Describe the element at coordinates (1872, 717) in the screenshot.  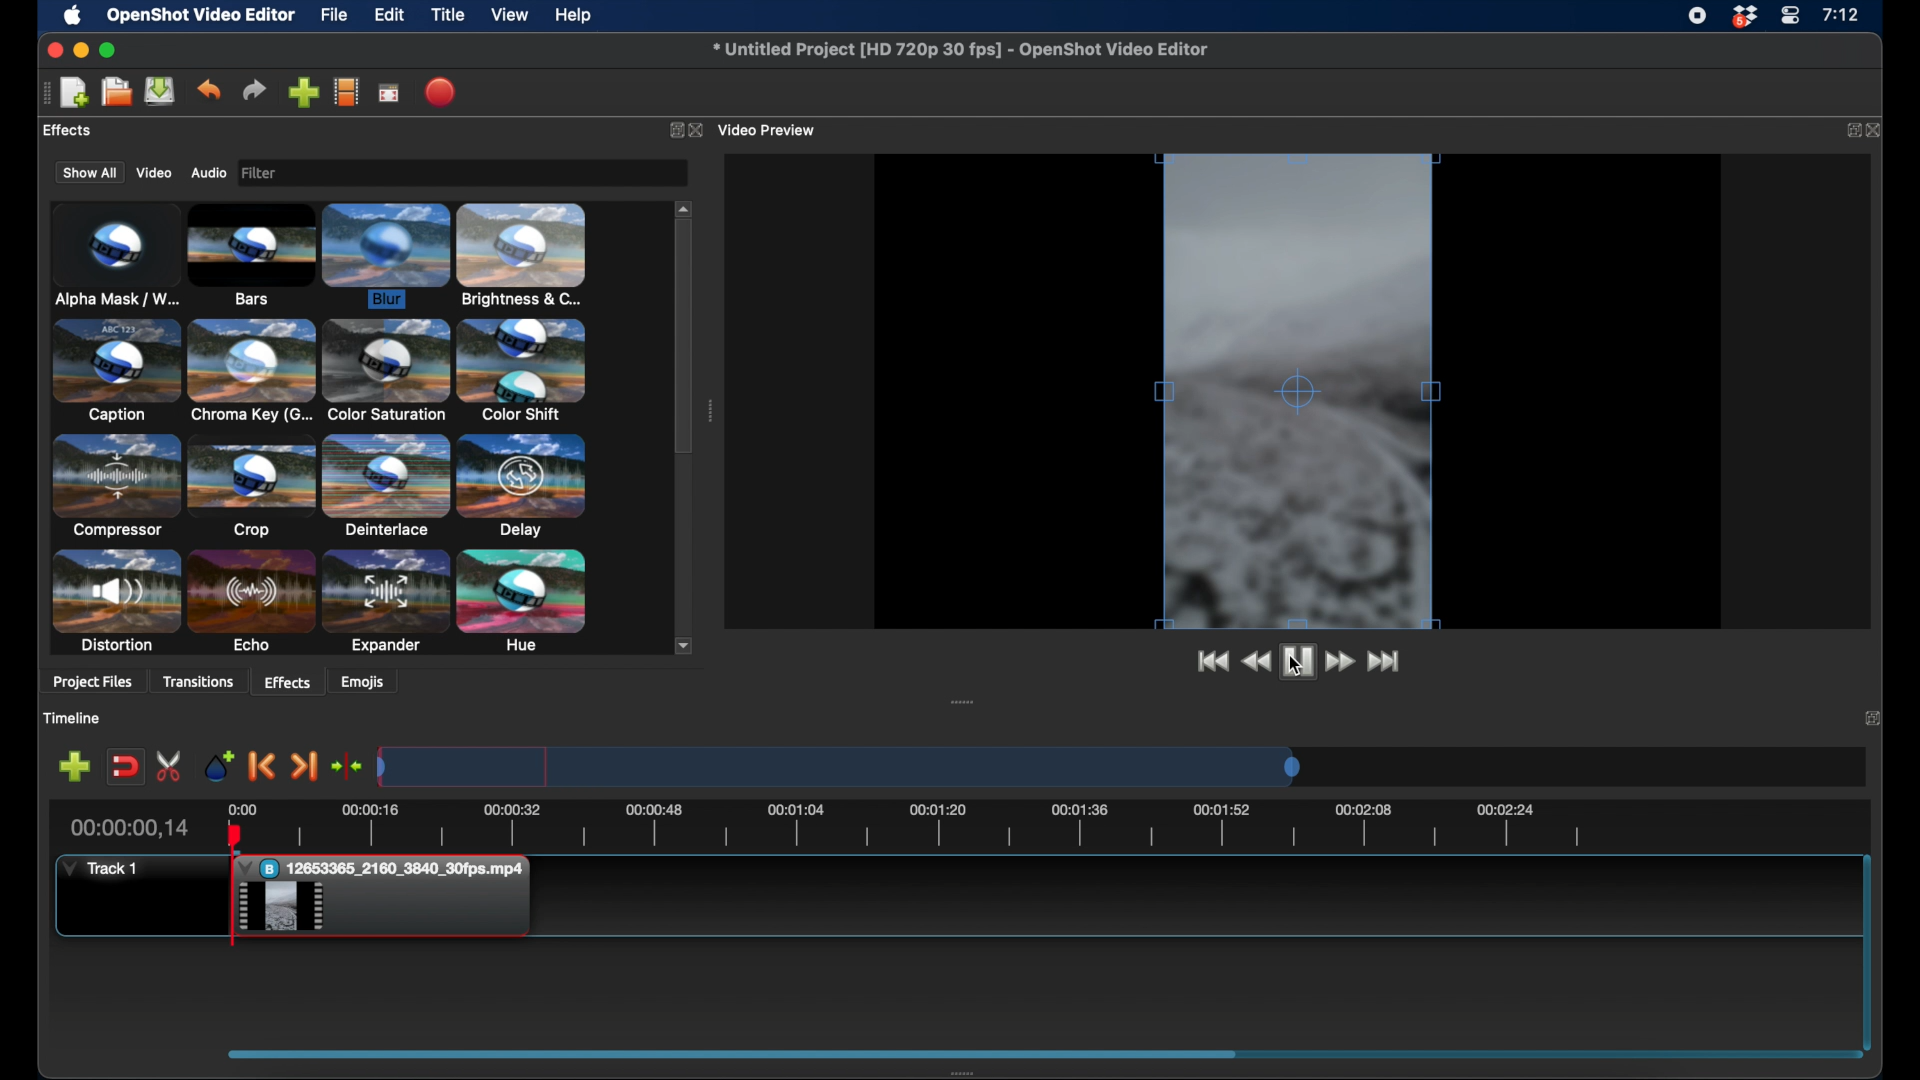
I see `expand` at that location.